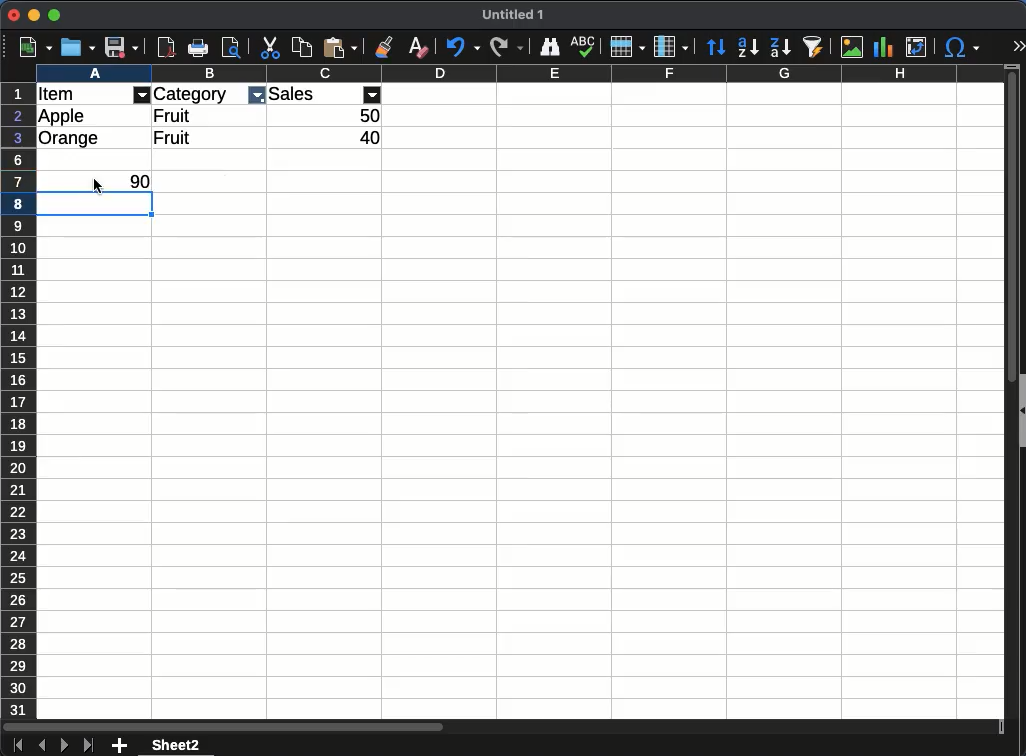  What do you see at coordinates (34, 15) in the screenshot?
I see `minimize` at bounding box center [34, 15].